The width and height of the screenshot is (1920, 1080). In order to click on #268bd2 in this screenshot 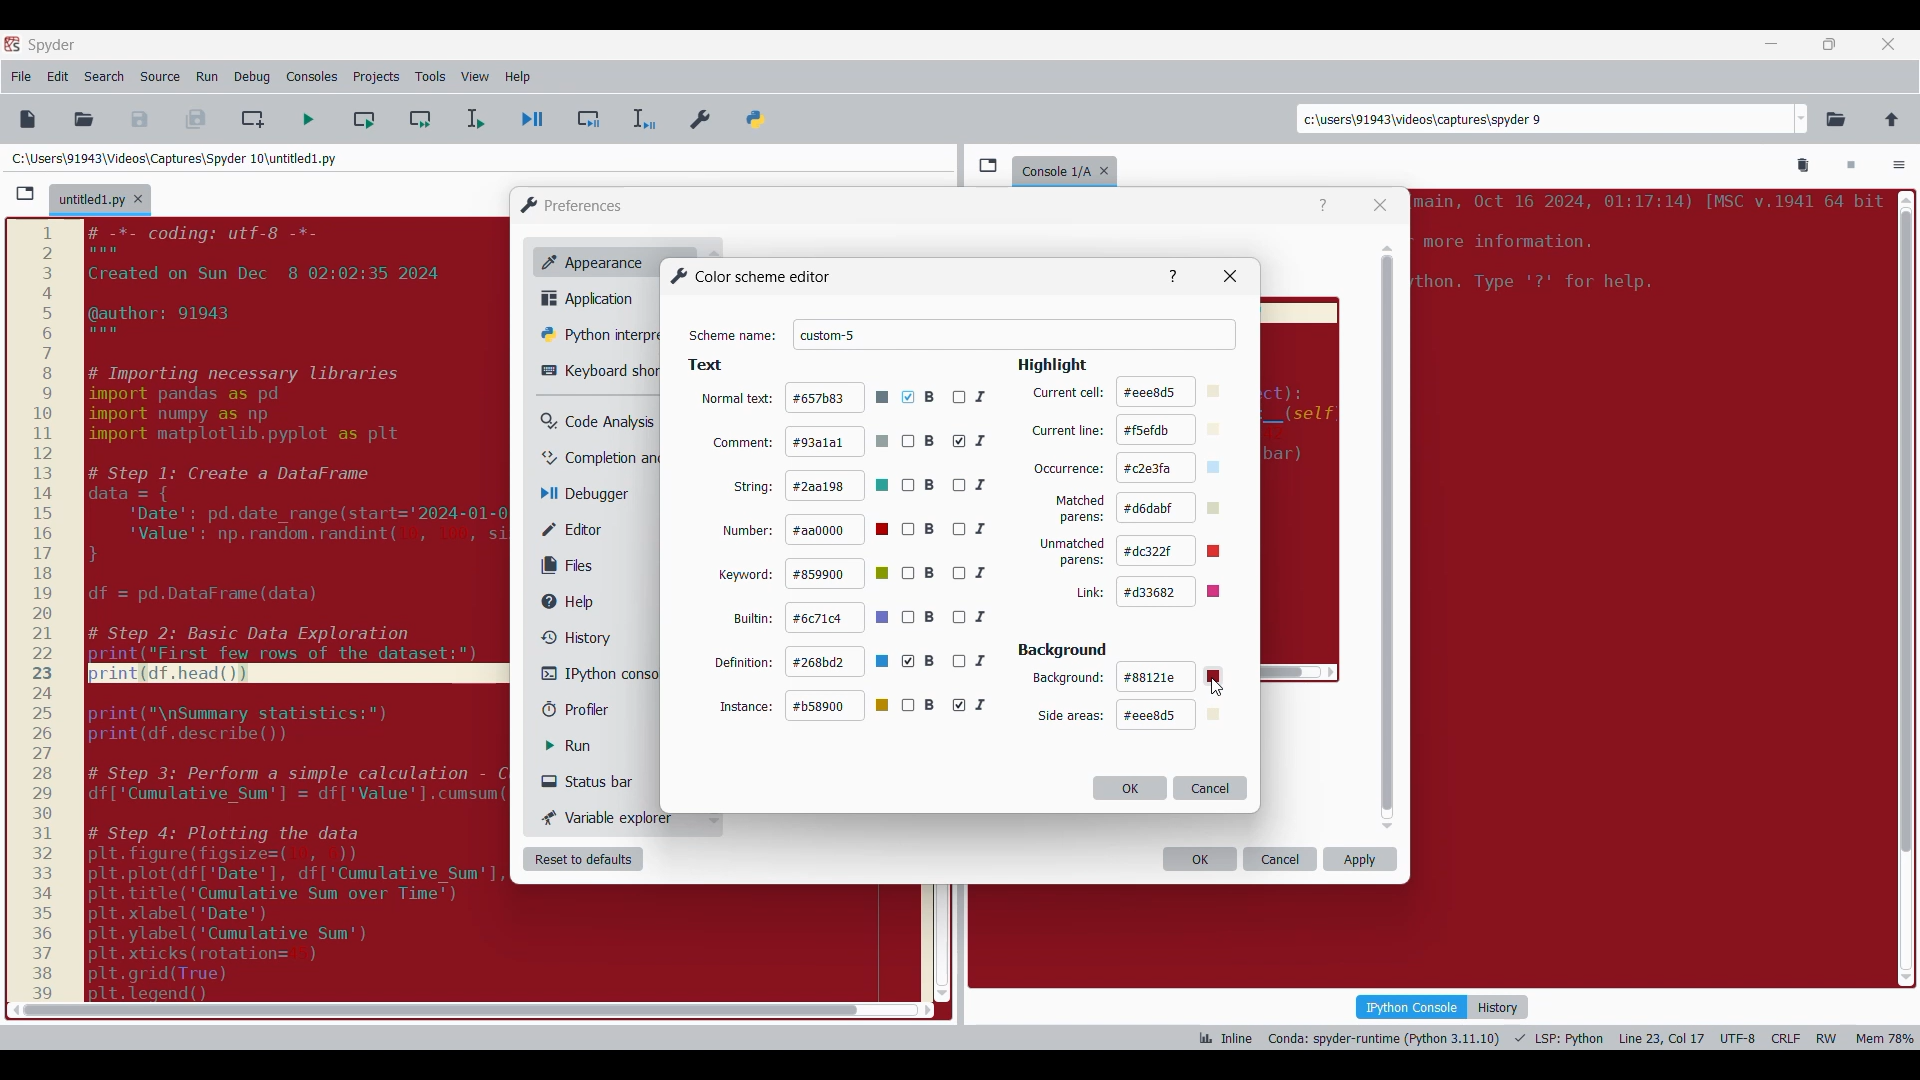, I will do `click(839, 663)`.